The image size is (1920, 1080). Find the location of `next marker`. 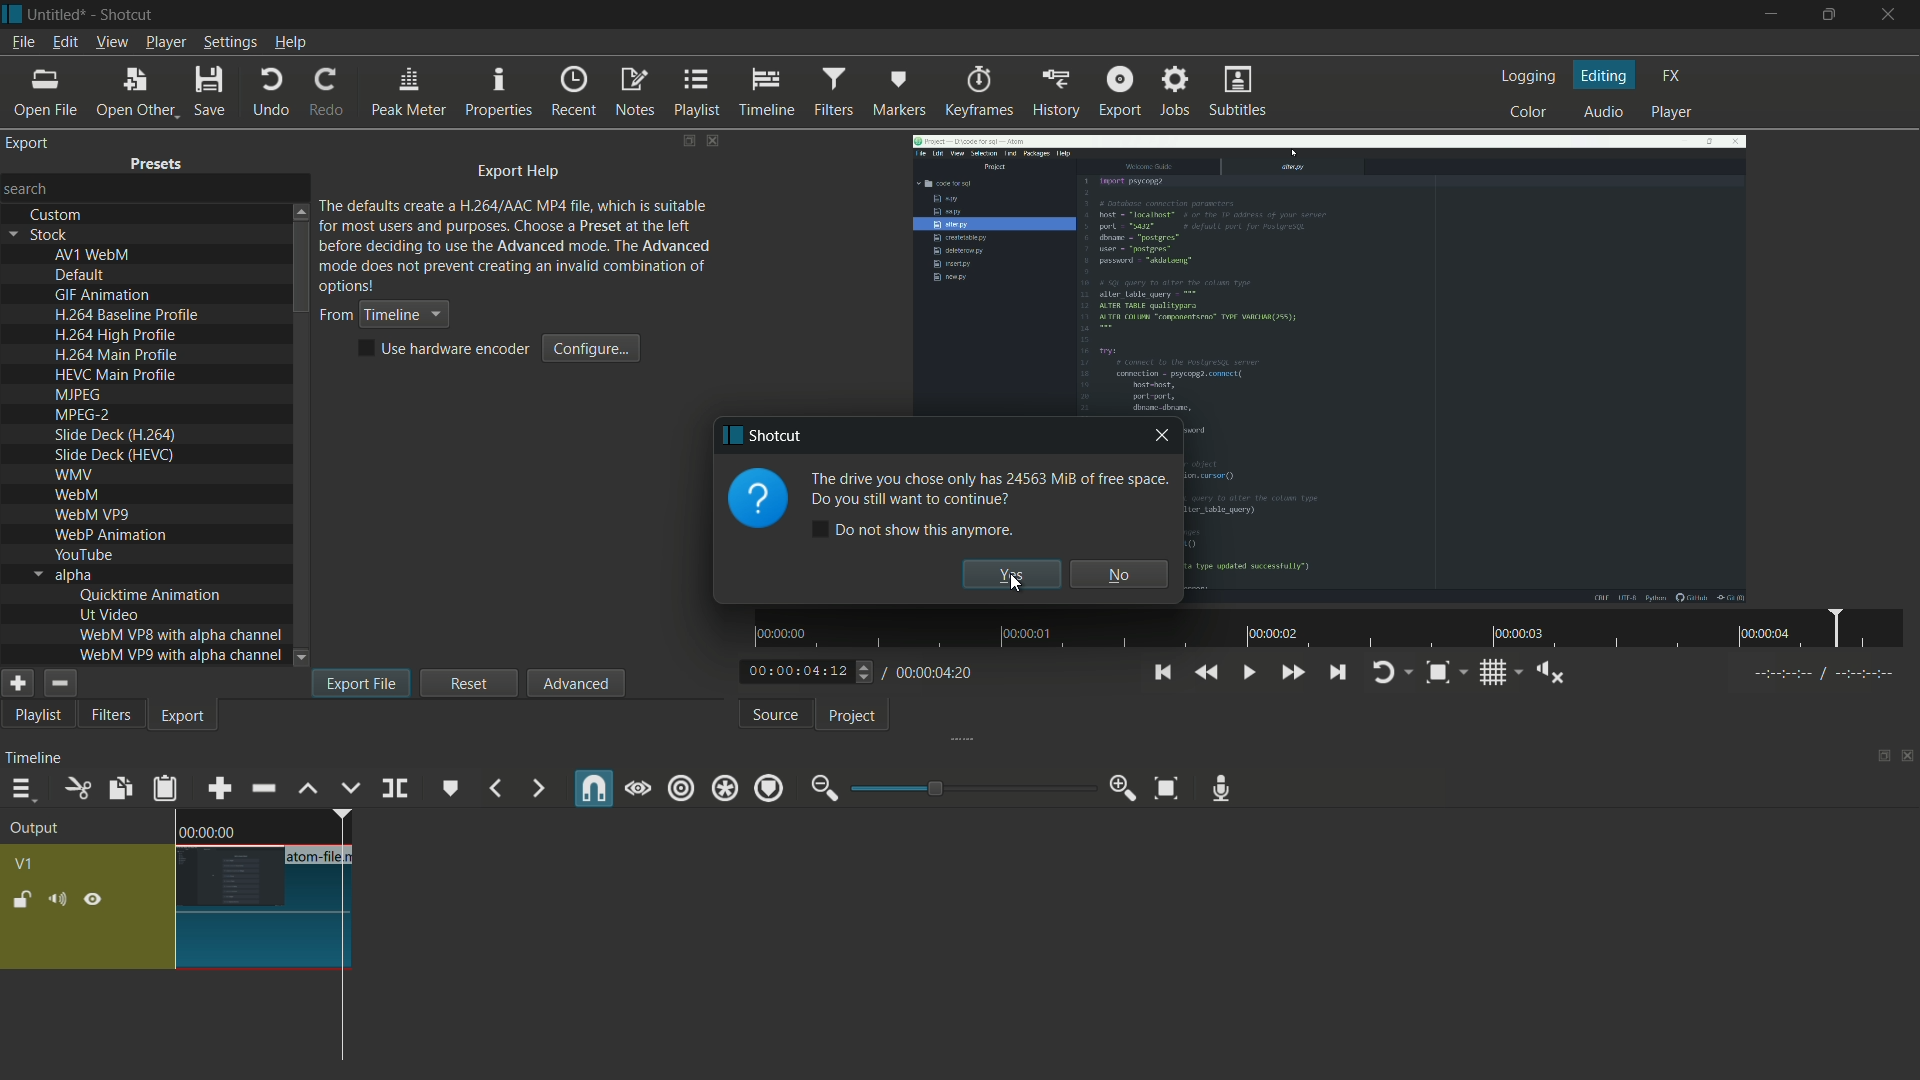

next marker is located at coordinates (539, 788).